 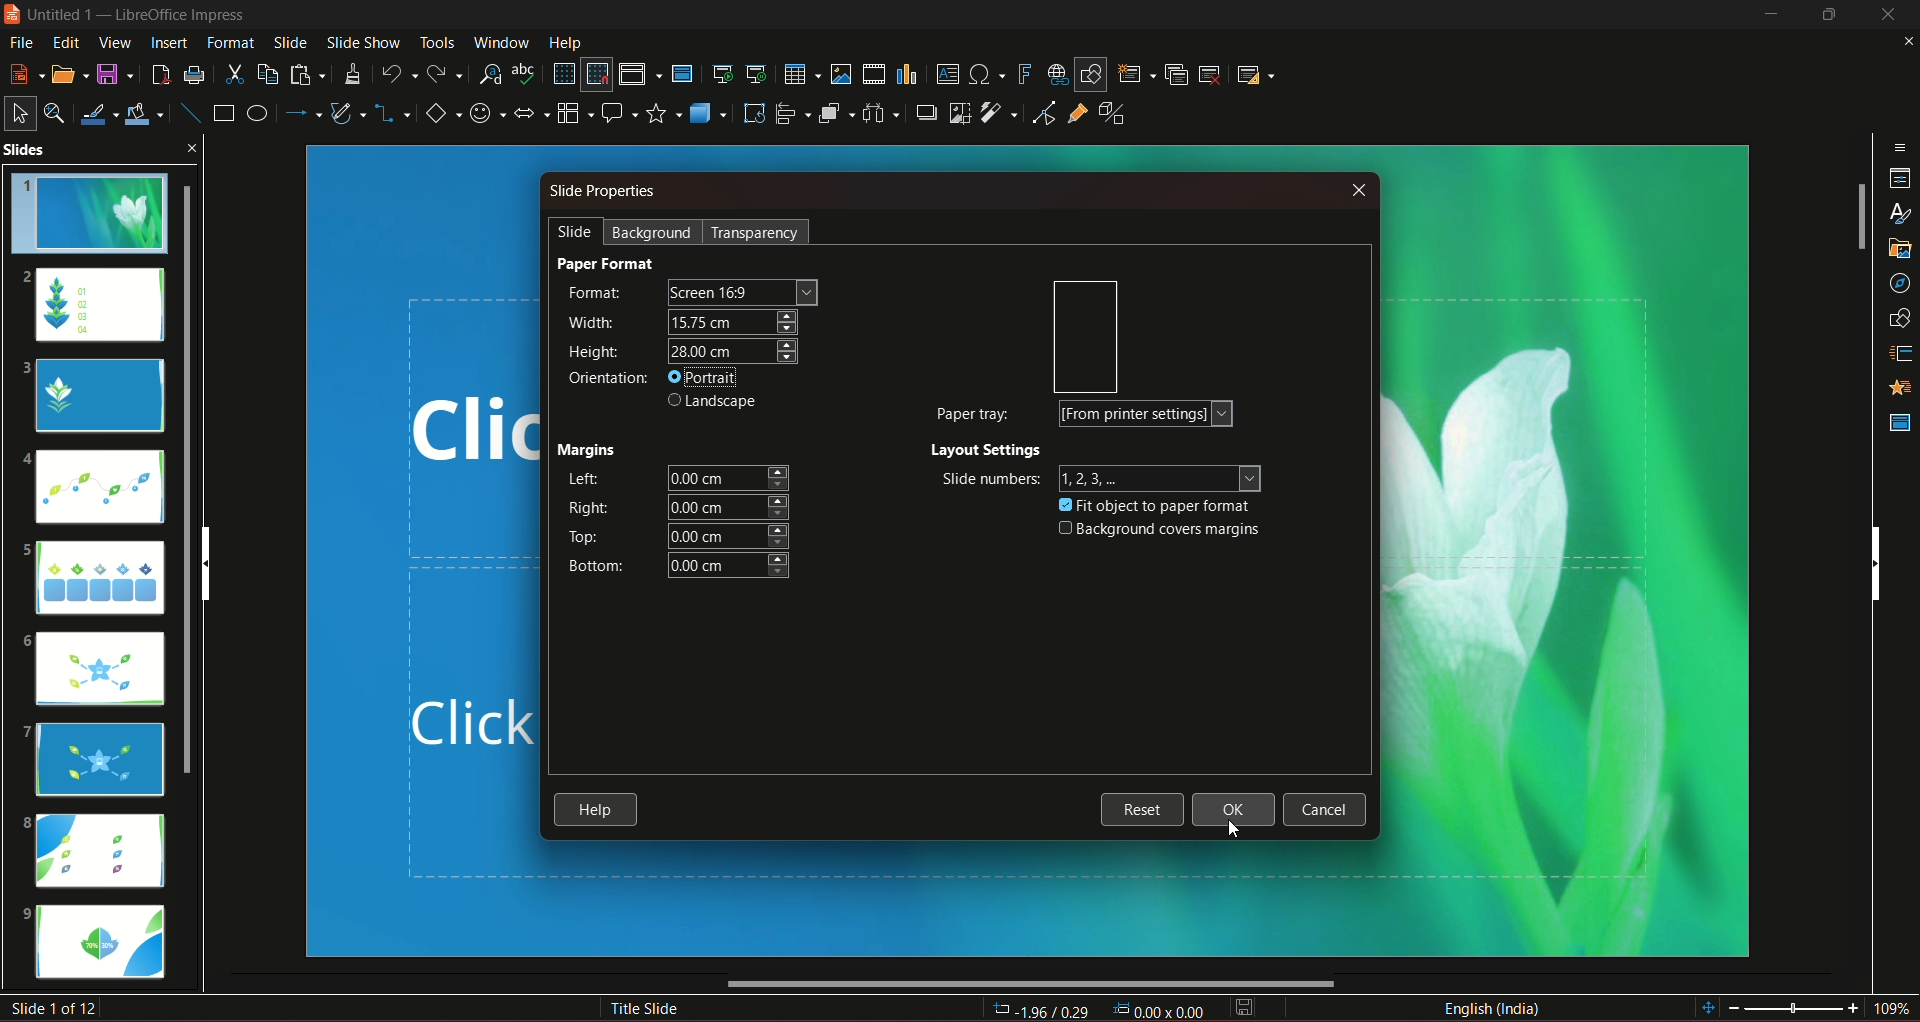 I want to click on start from the current slide, so click(x=757, y=72).